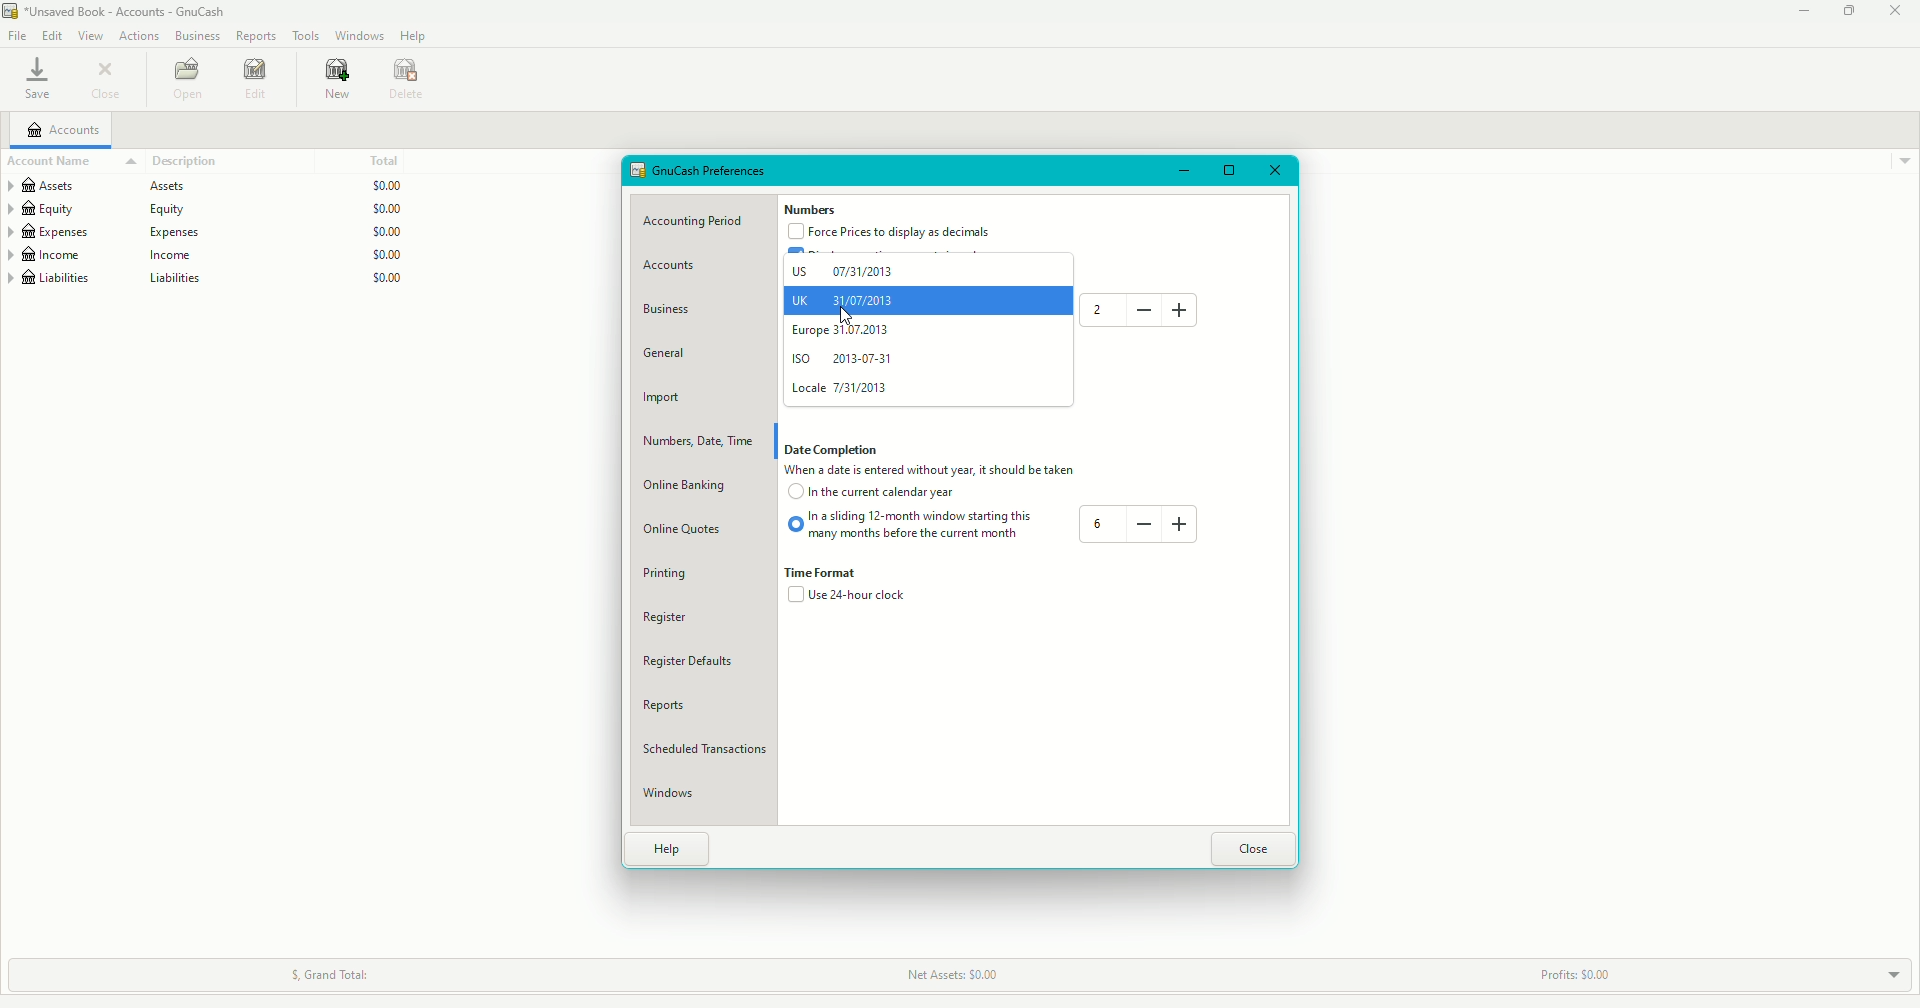 Image resolution: width=1920 pixels, height=1008 pixels. What do you see at coordinates (1102, 524) in the screenshot?
I see `6` at bounding box center [1102, 524].